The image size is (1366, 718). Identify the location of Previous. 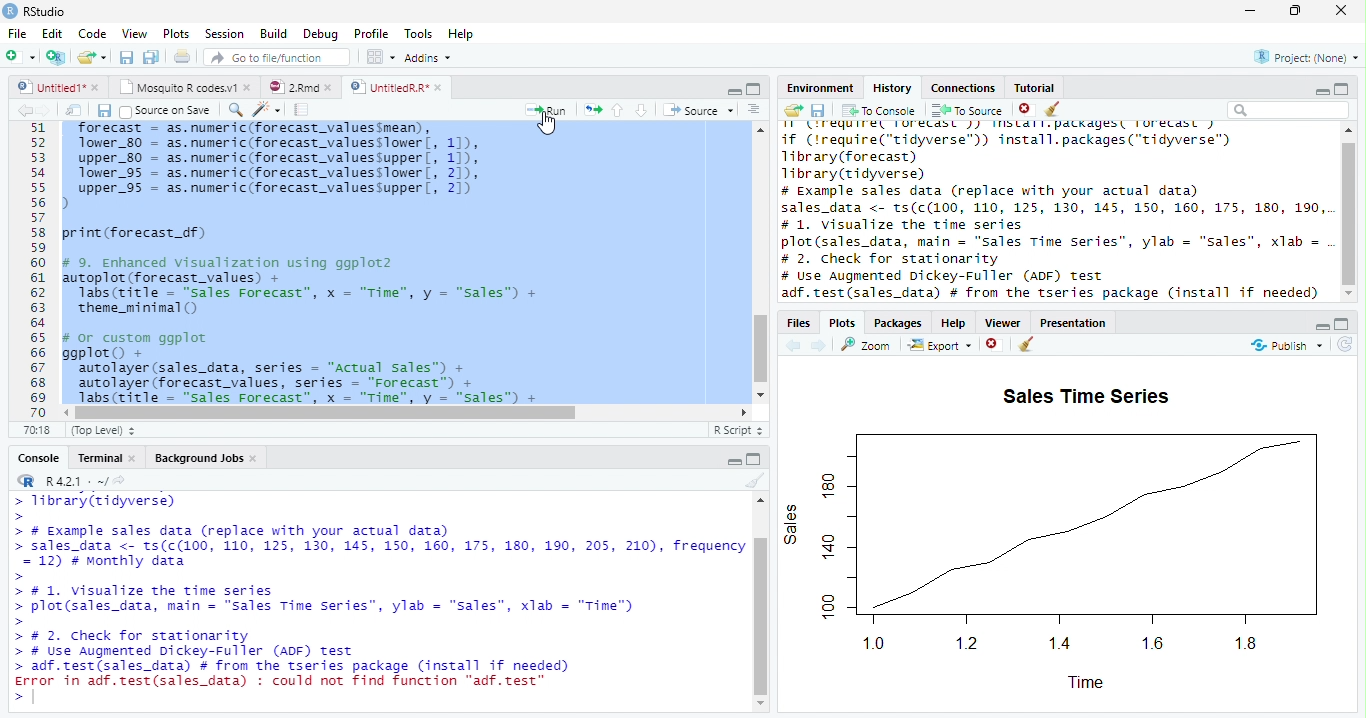
(793, 345).